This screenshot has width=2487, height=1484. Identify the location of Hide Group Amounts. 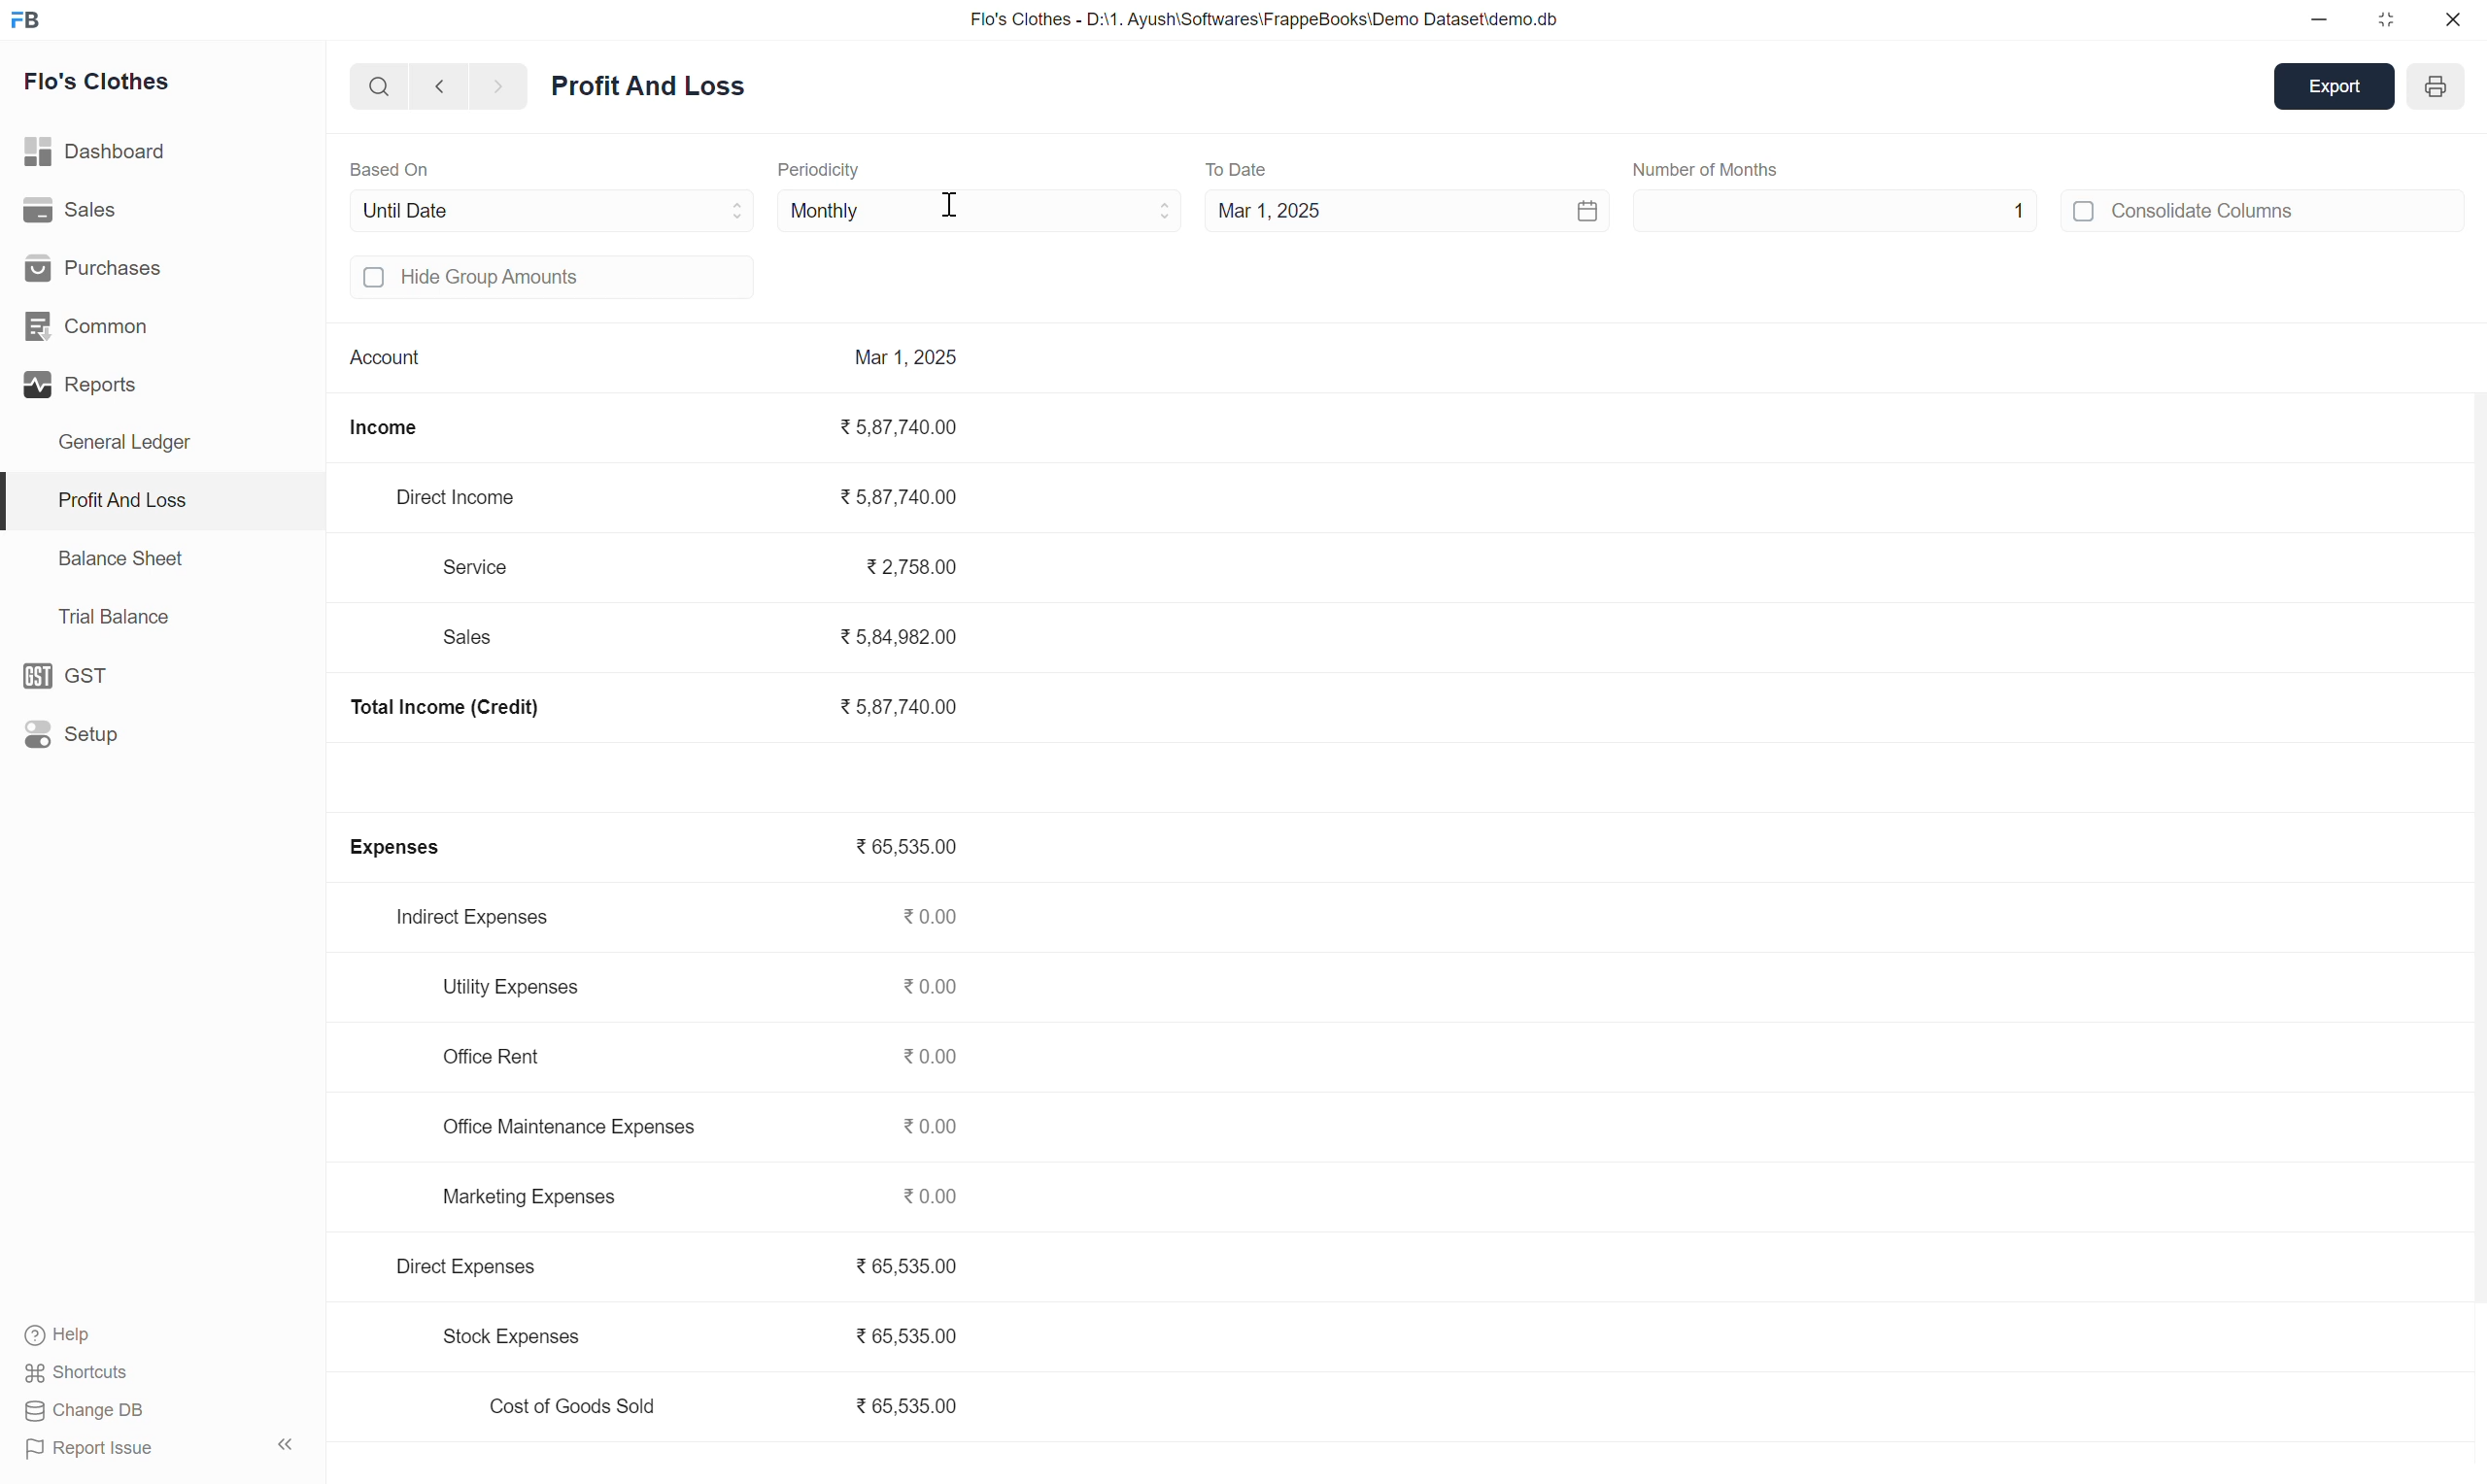
(513, 285).